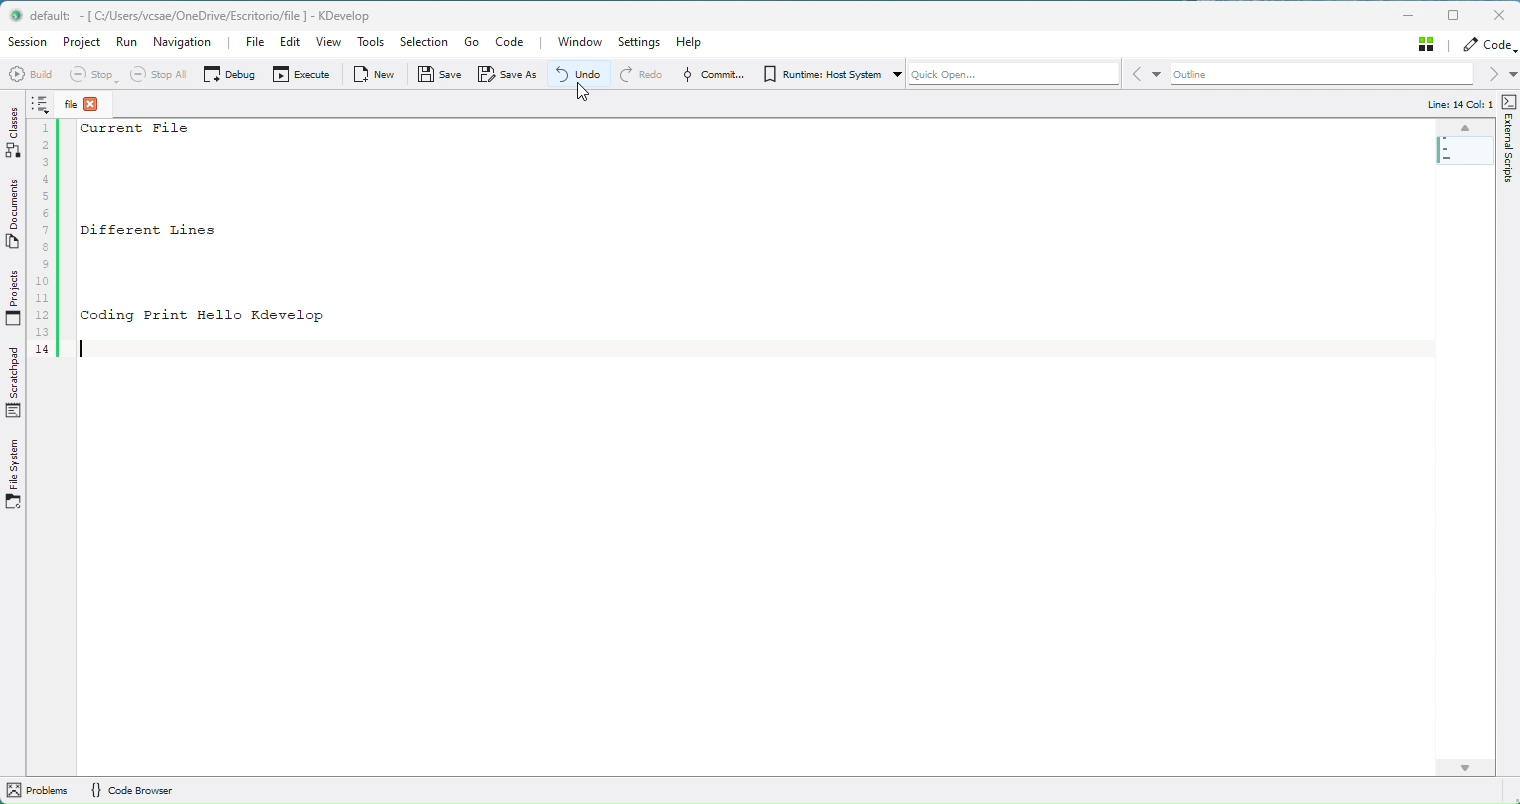 This screenshot has width=1520, height=804. I want to click on Maximize, so click(1453, 14).